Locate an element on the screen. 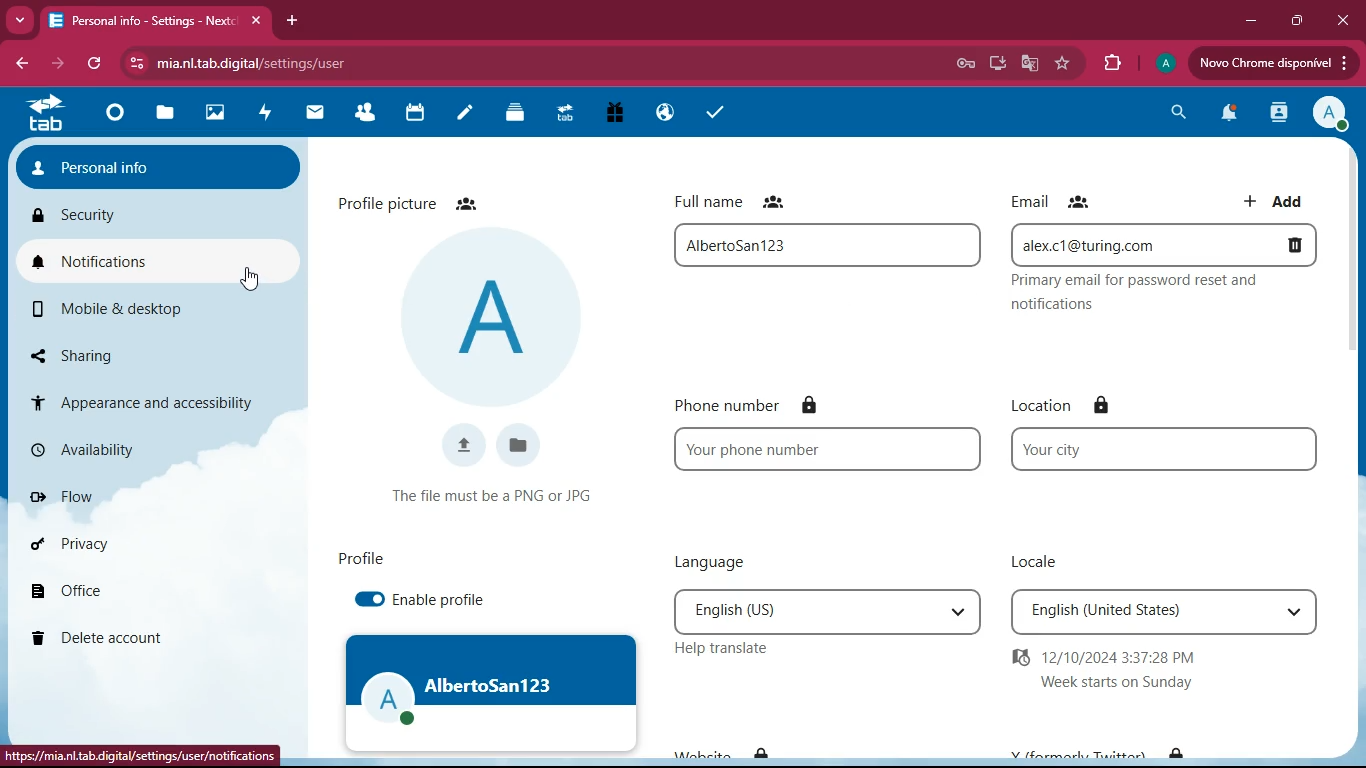  extension is located at coordinates (1107, 64).